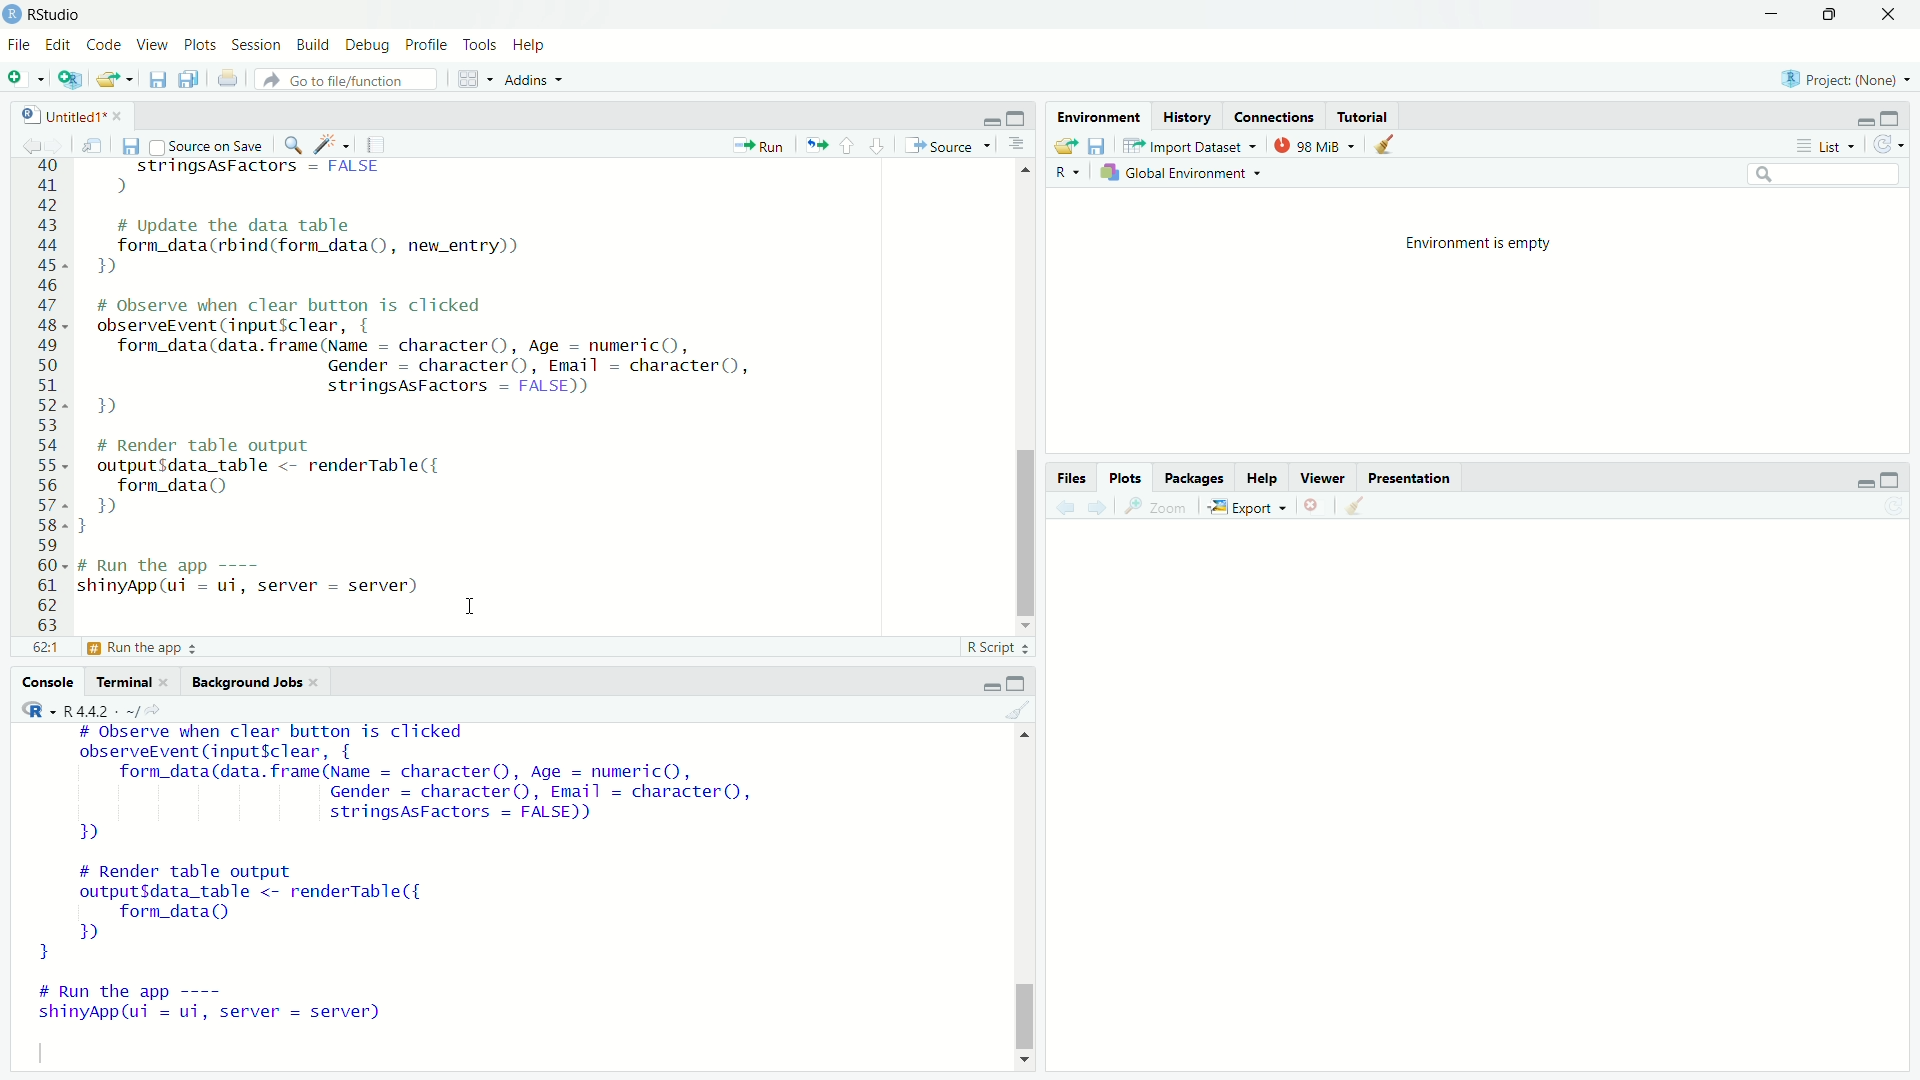  I want to click on tutorial, so click(1359, 116).